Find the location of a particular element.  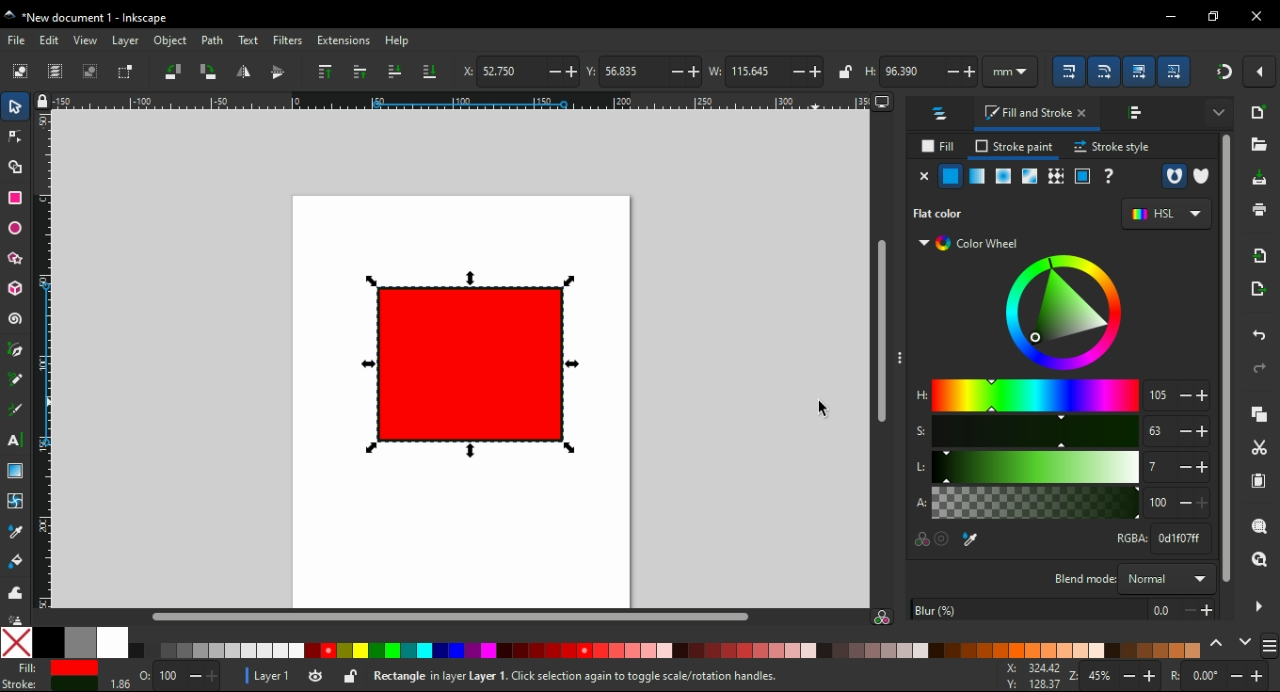

color picker tool is located at coordinates (15, 532).